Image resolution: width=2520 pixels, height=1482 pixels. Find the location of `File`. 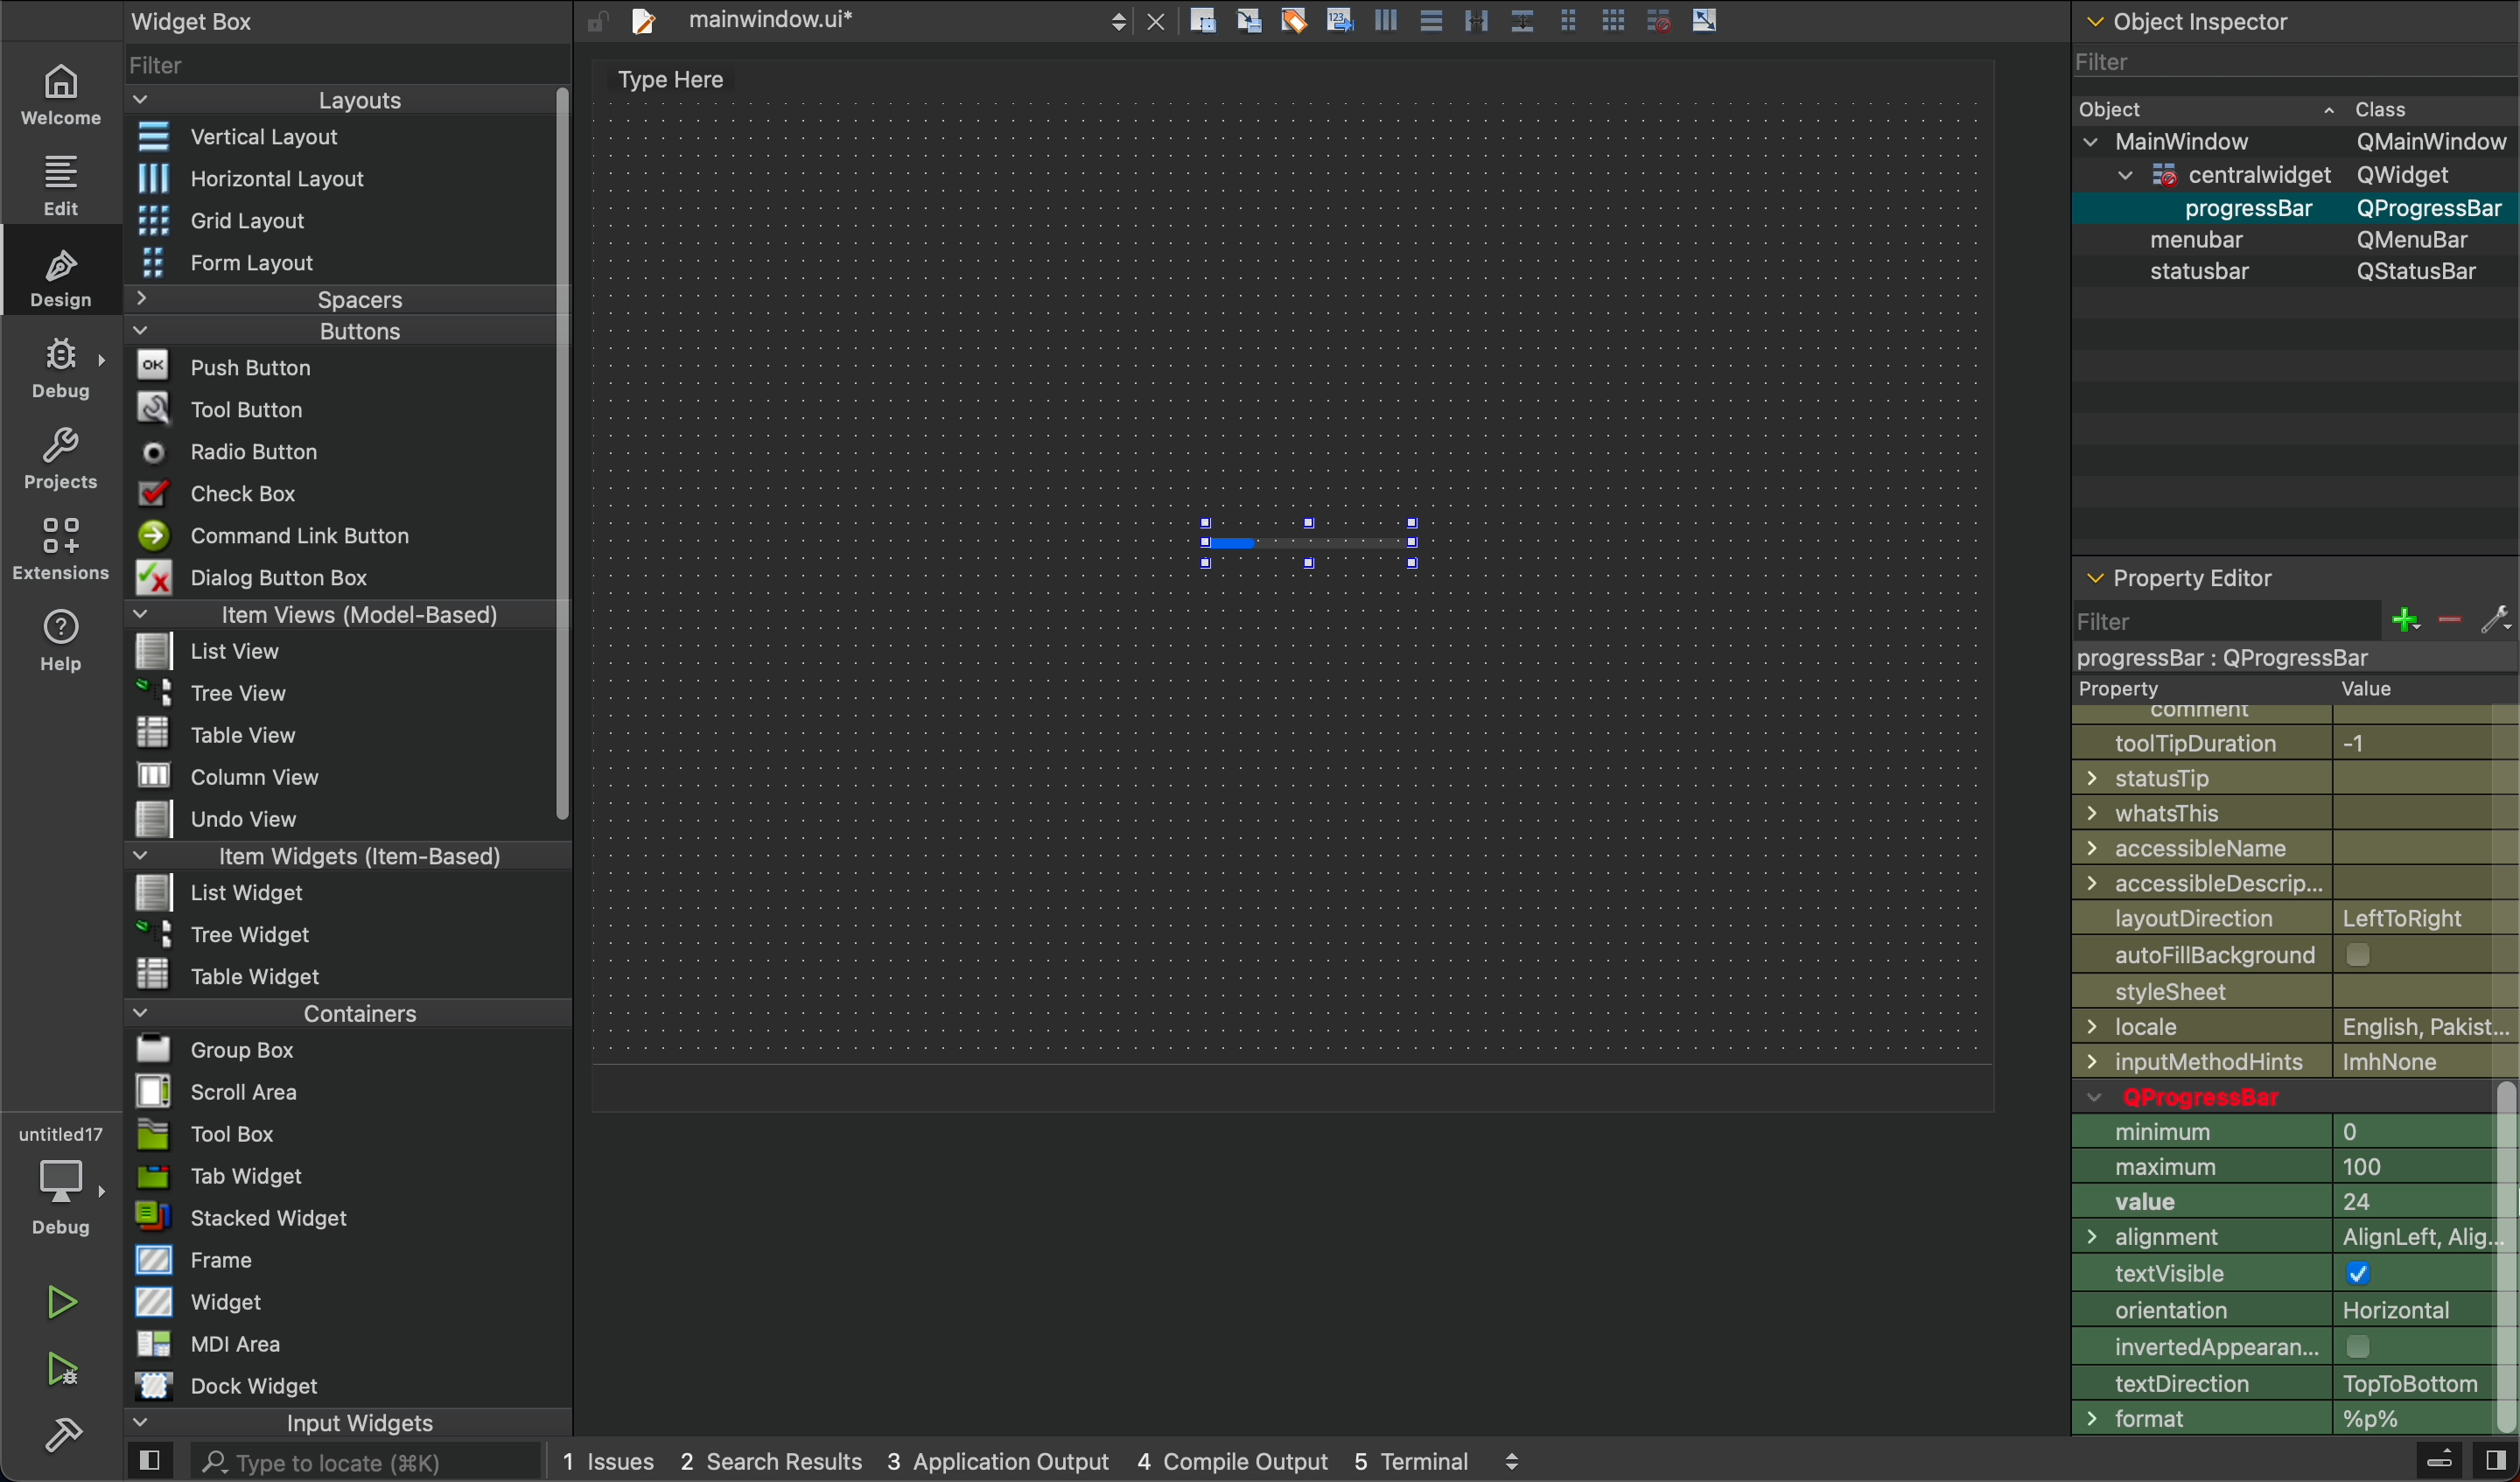

File is located at coordinates (234, 777).